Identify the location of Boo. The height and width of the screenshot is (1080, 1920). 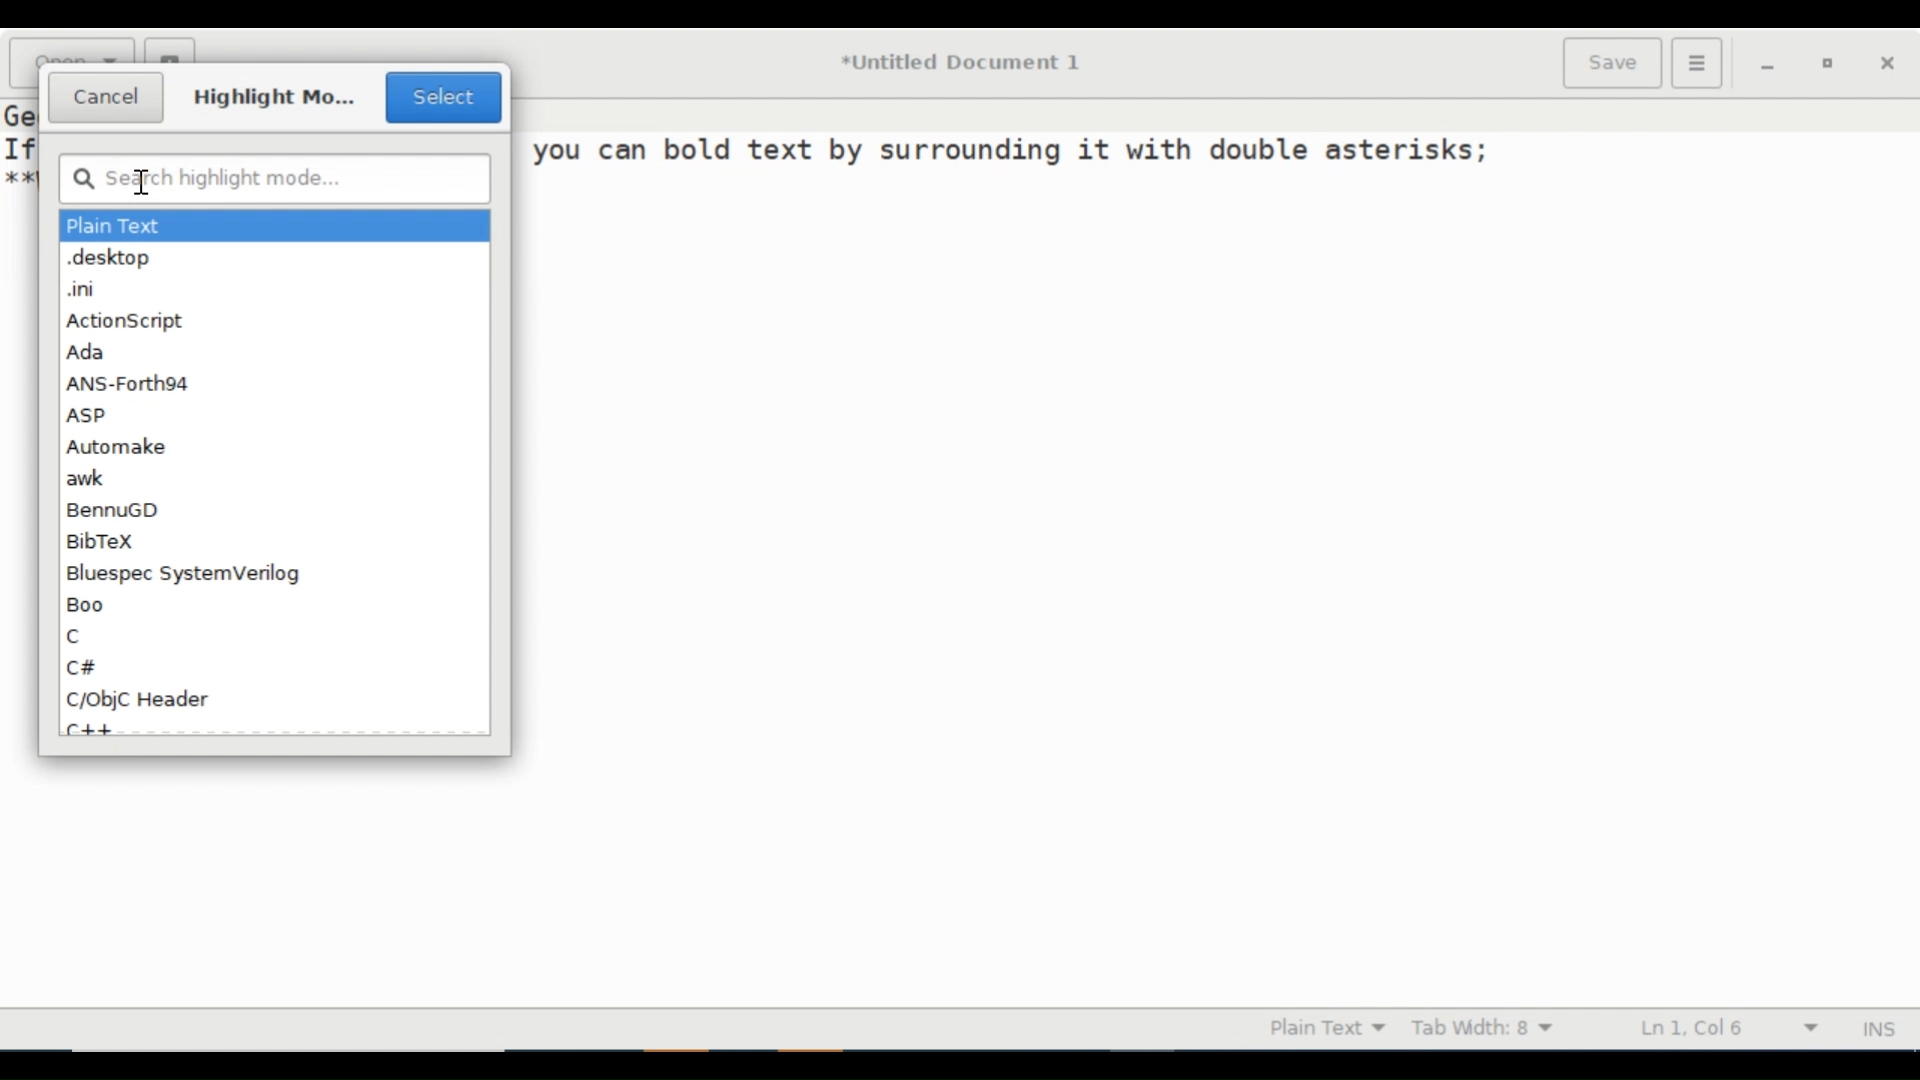
(88, 606).